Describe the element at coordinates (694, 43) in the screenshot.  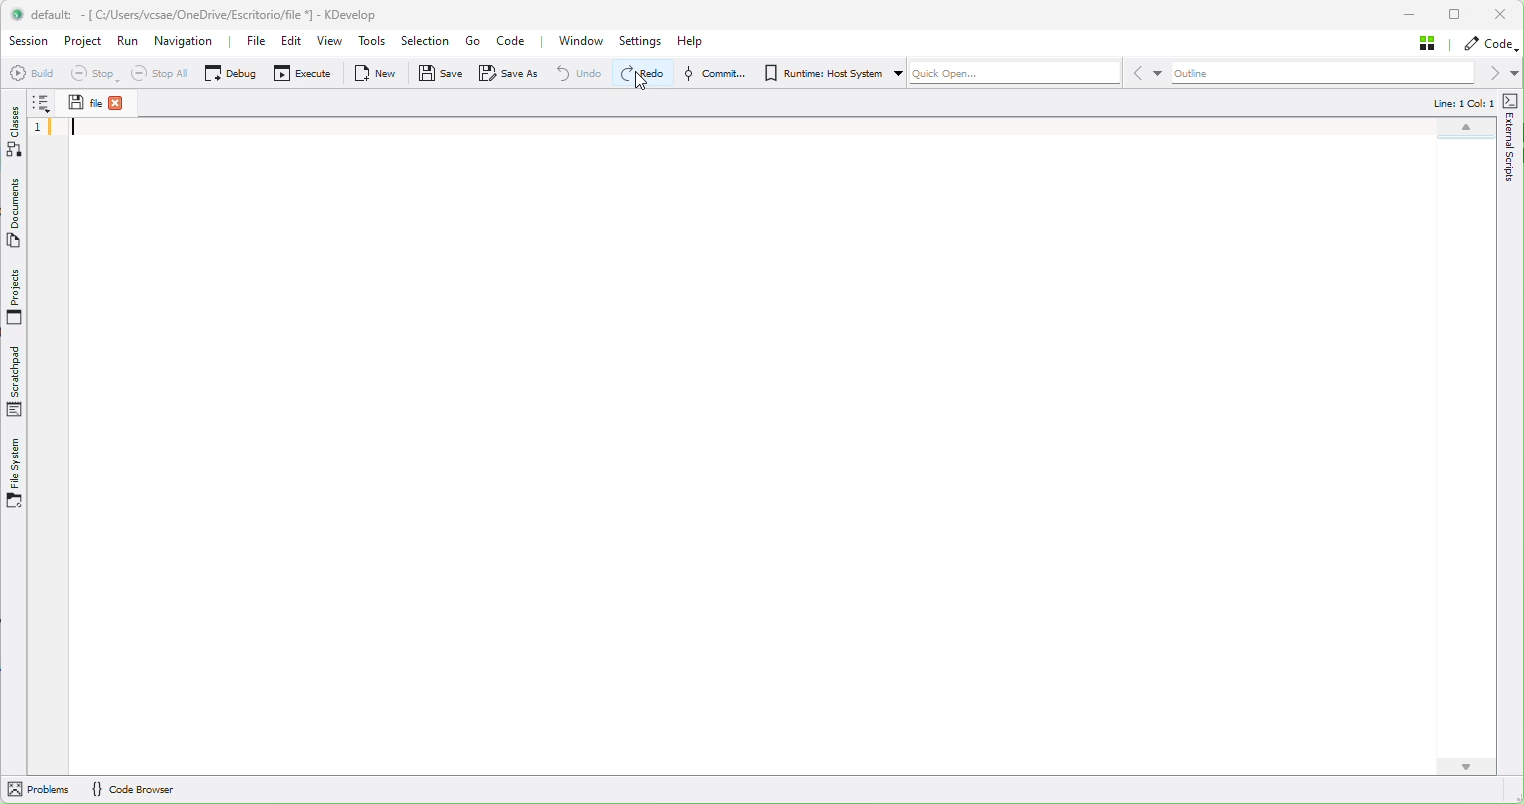
I see `Help` at that location.